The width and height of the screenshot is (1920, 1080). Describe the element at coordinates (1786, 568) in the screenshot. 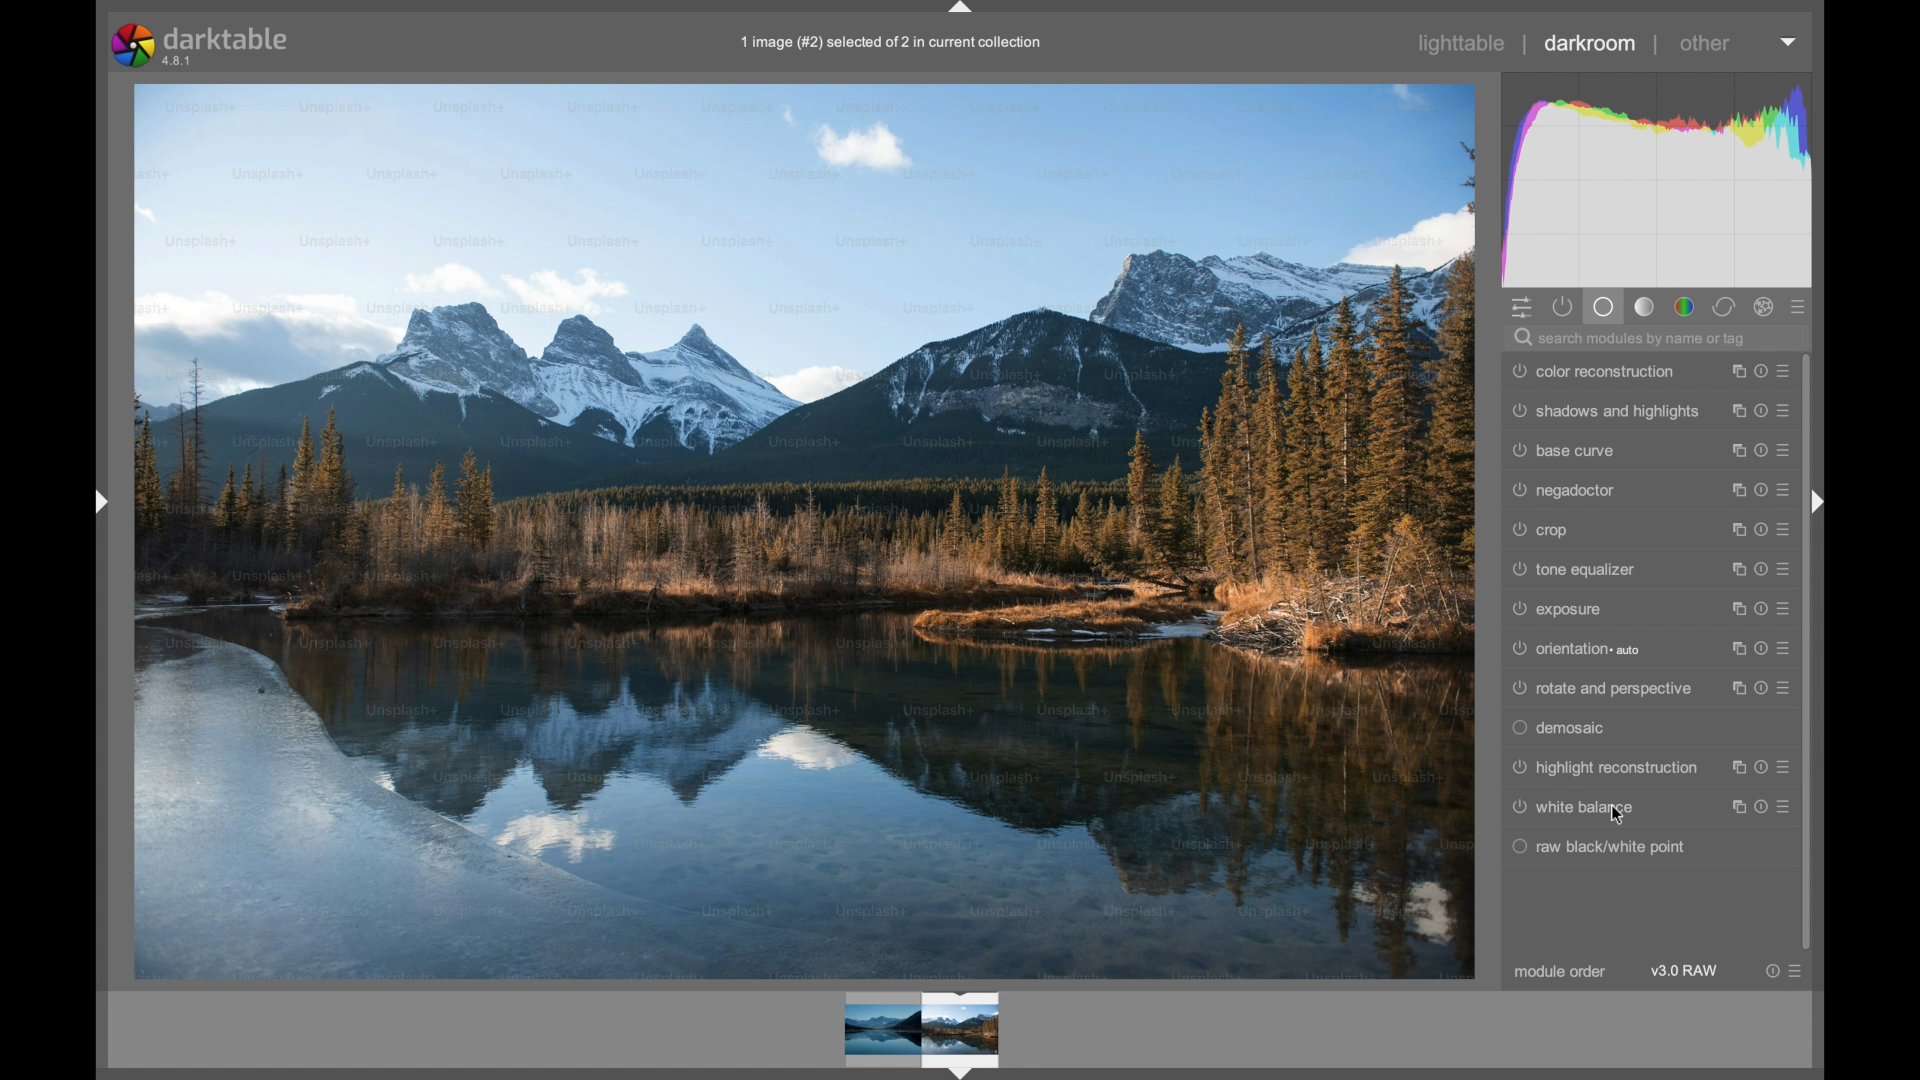

I see `presets` at that location.